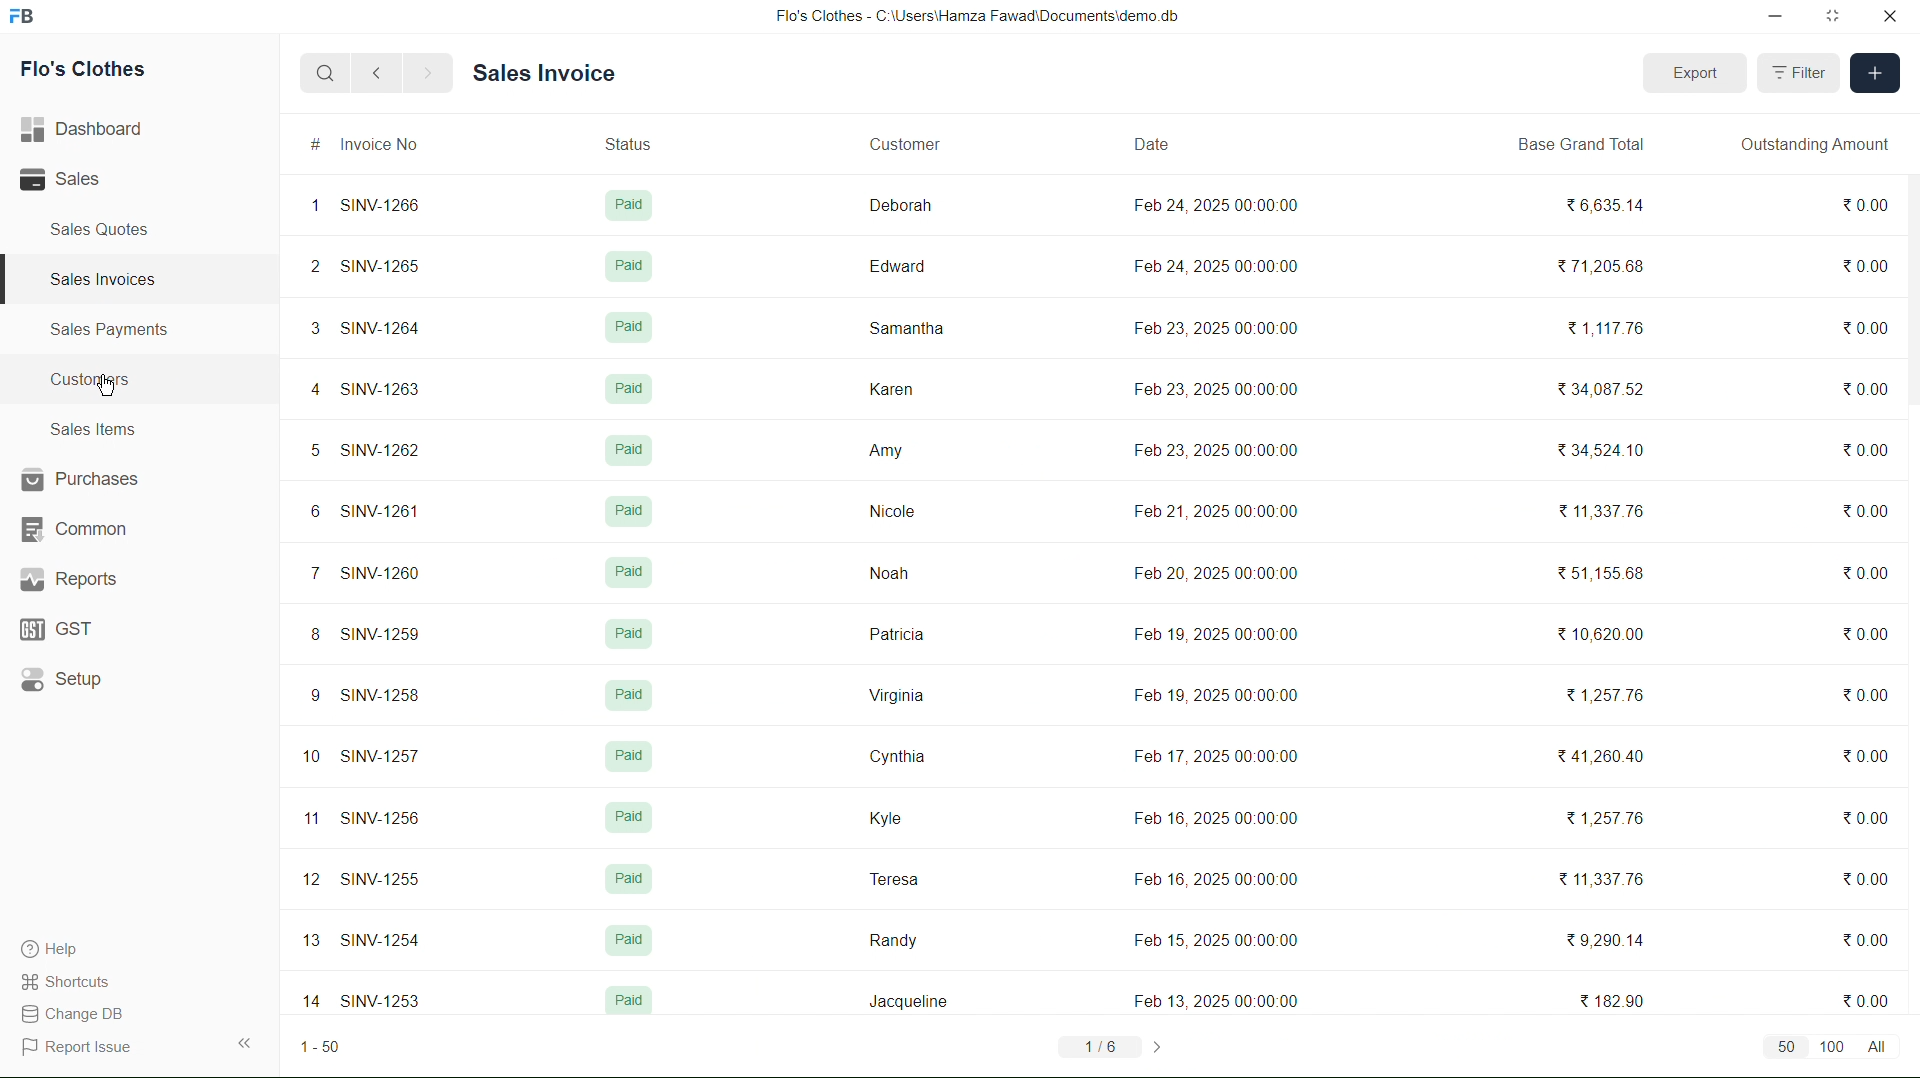 The width and height of the screenshot is (1920, 1078). I want to click on SINV-1264, so click(381, 328).